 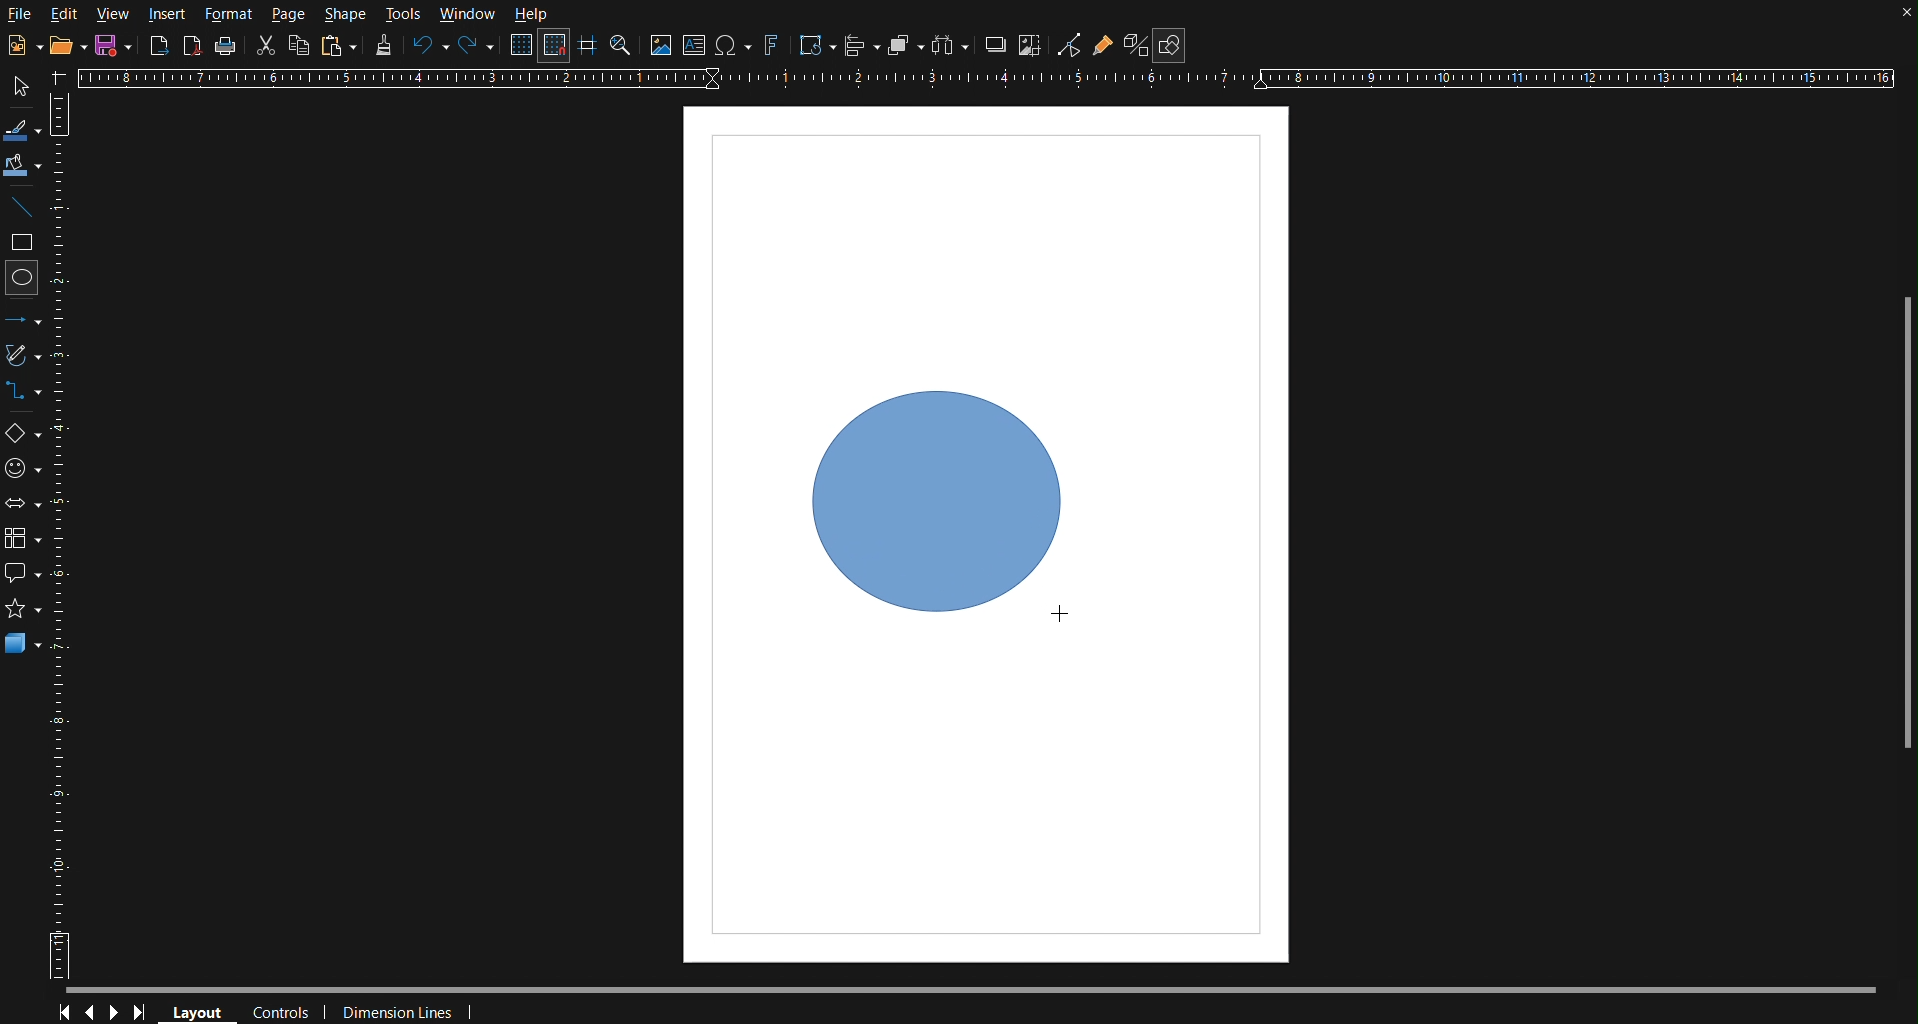 What do you see at coordinates (24, 355) in the screenshot?
I see `Vectors` at bounding box center [24, 355].